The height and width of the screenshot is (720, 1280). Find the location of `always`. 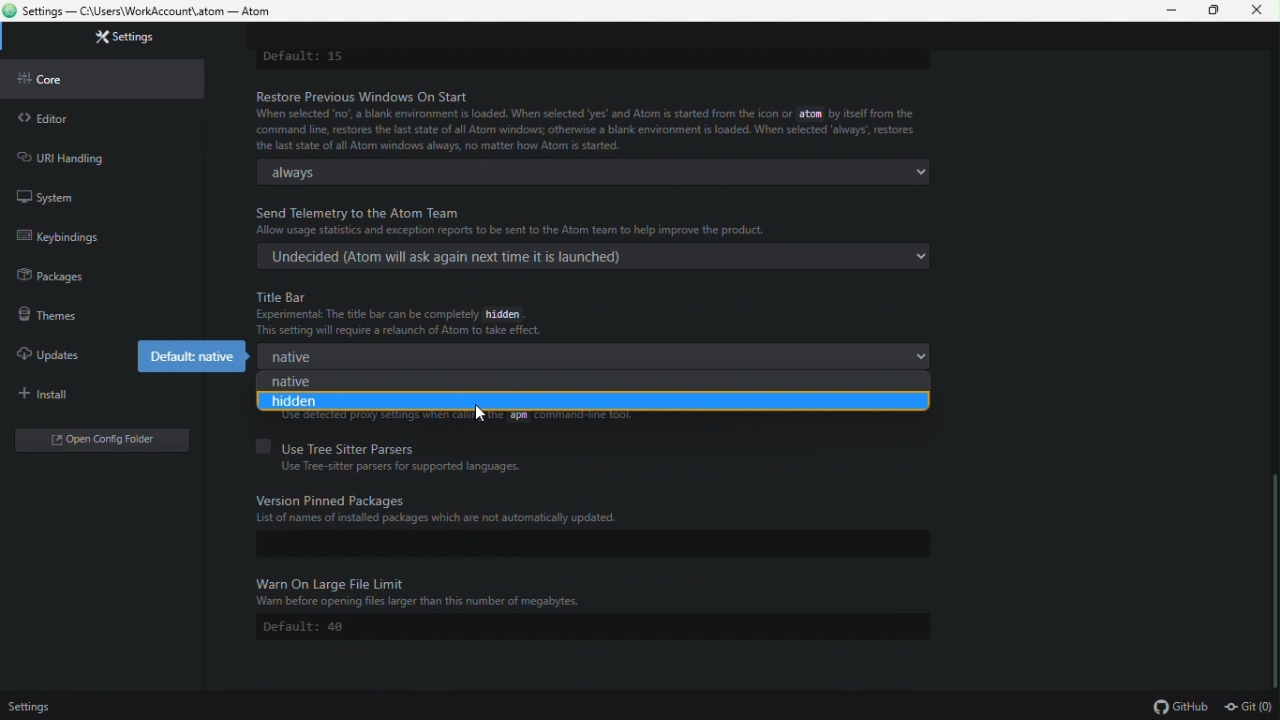

always is located at coordinates (613, 172).